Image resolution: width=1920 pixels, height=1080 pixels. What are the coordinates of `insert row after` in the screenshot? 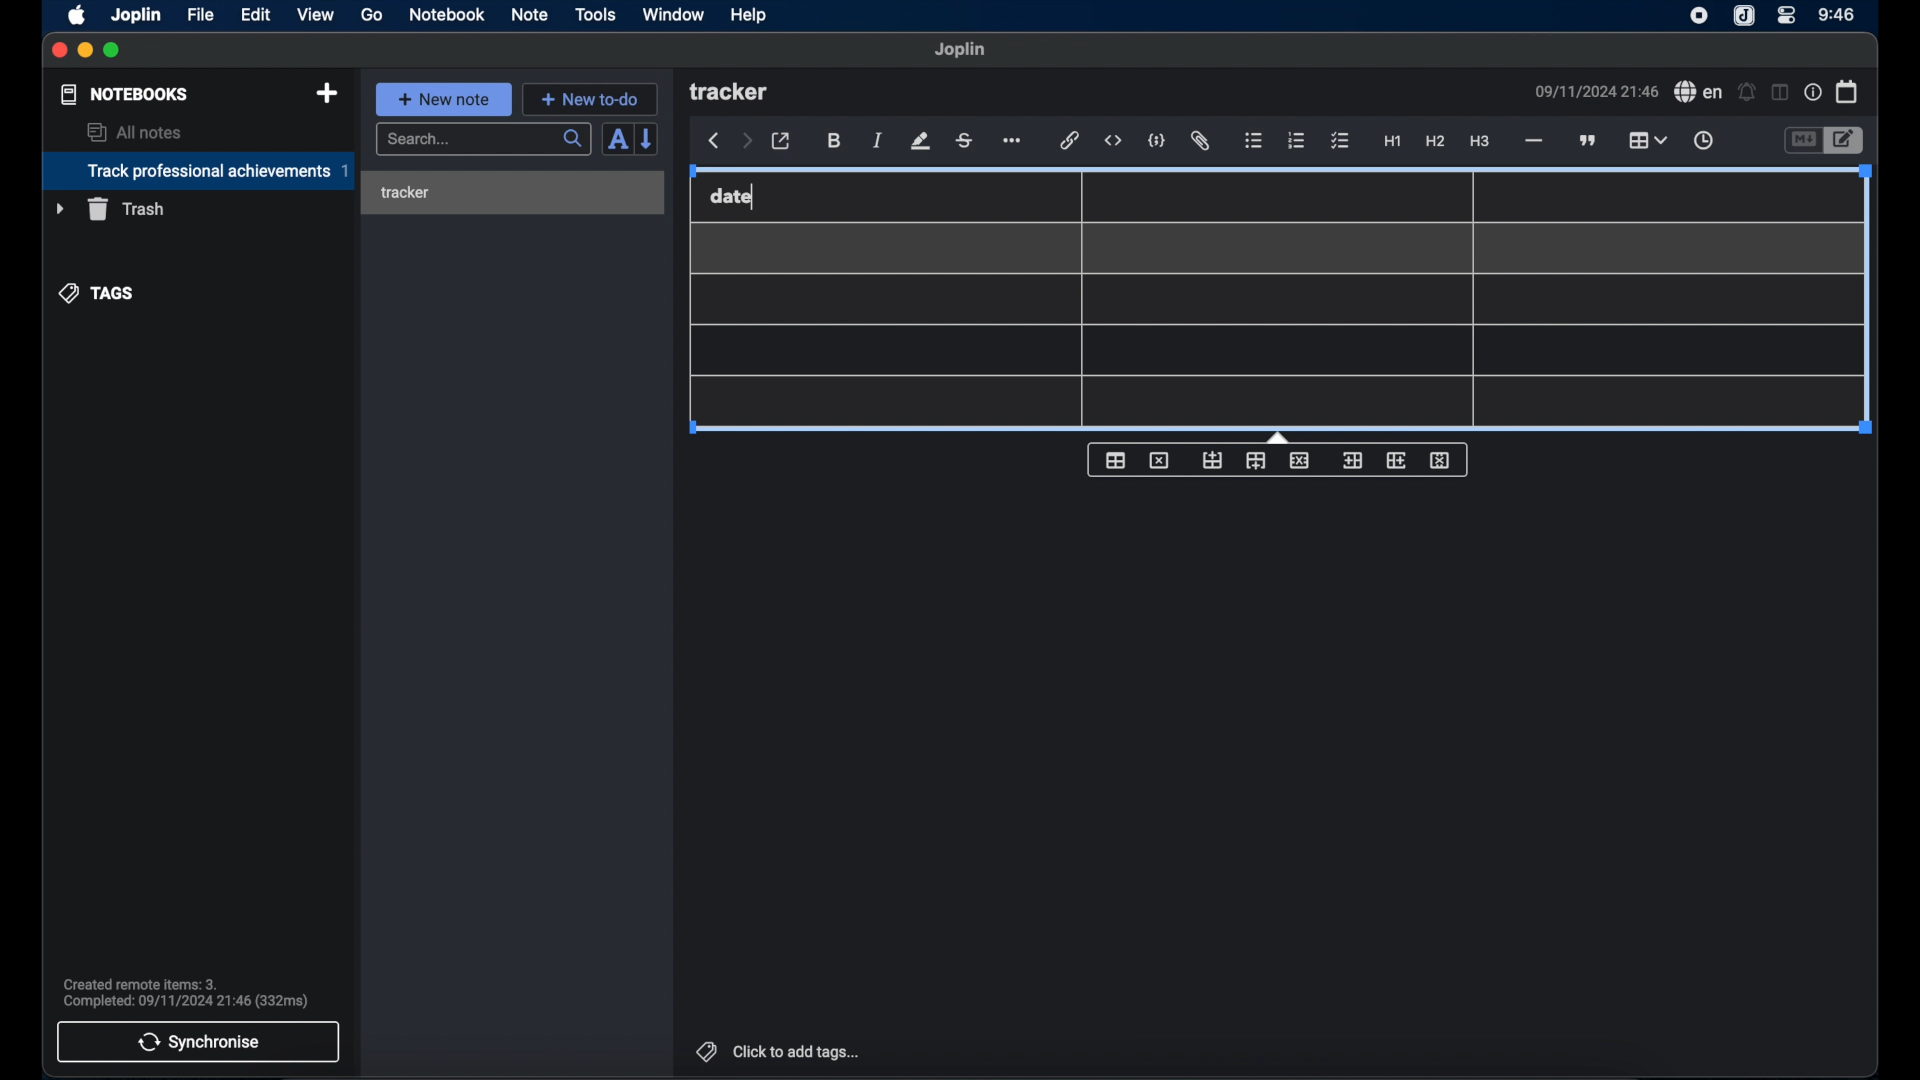 It's located at (1256, 461).